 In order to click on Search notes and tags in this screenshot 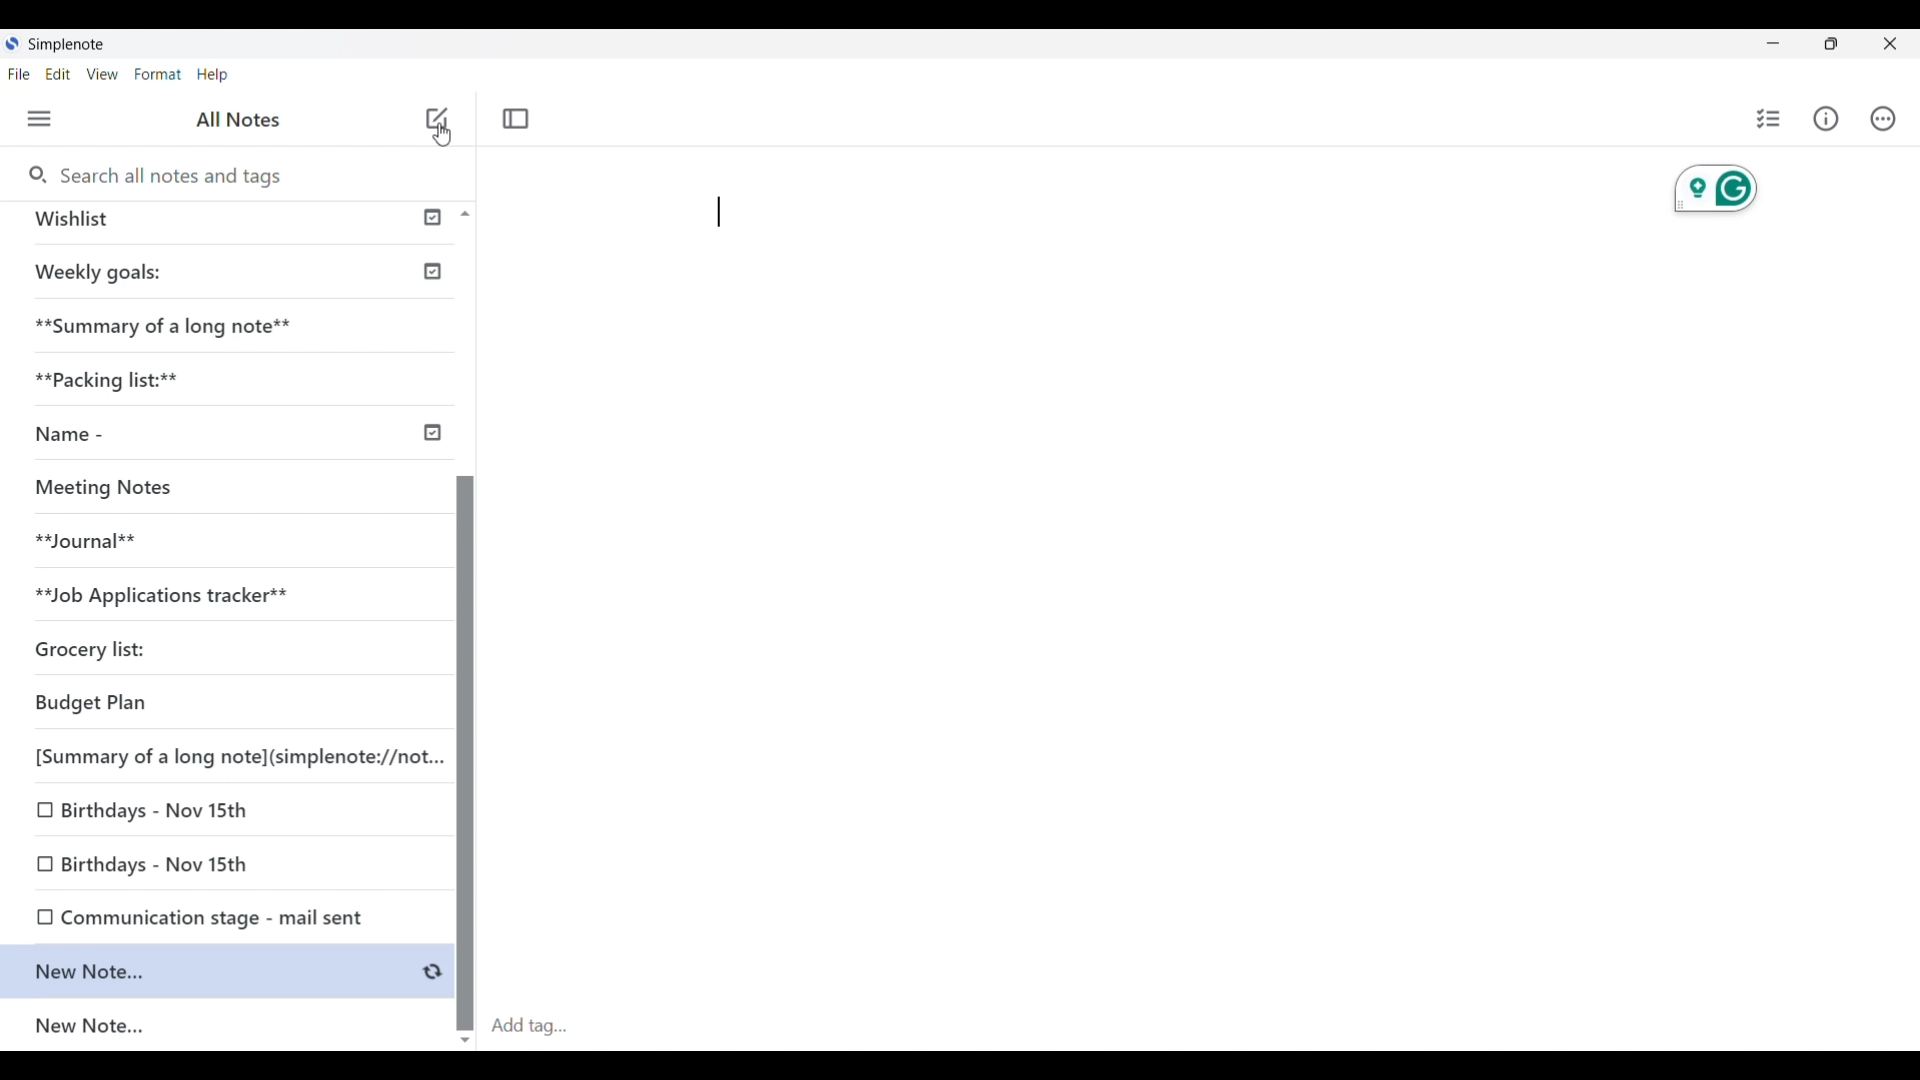, I will do `click(180, 175)`.